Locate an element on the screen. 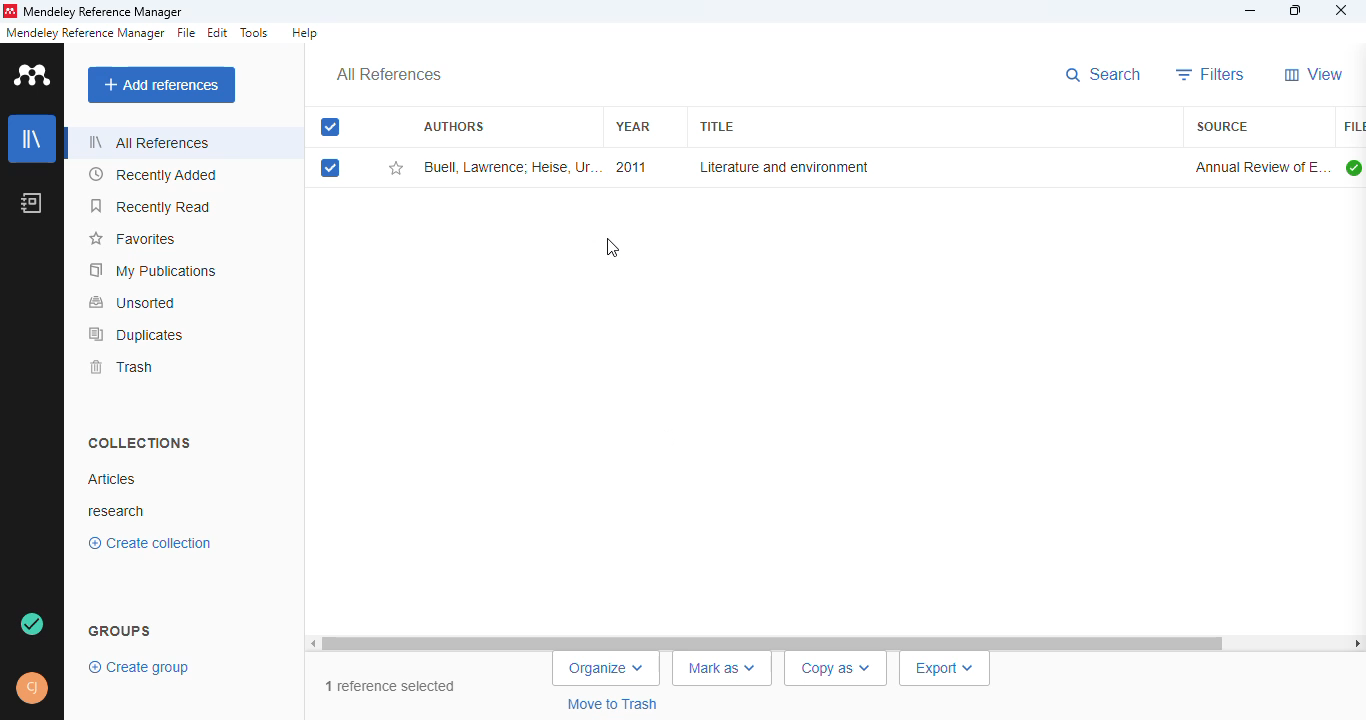  move to trash is located at coordinates (610, 704).